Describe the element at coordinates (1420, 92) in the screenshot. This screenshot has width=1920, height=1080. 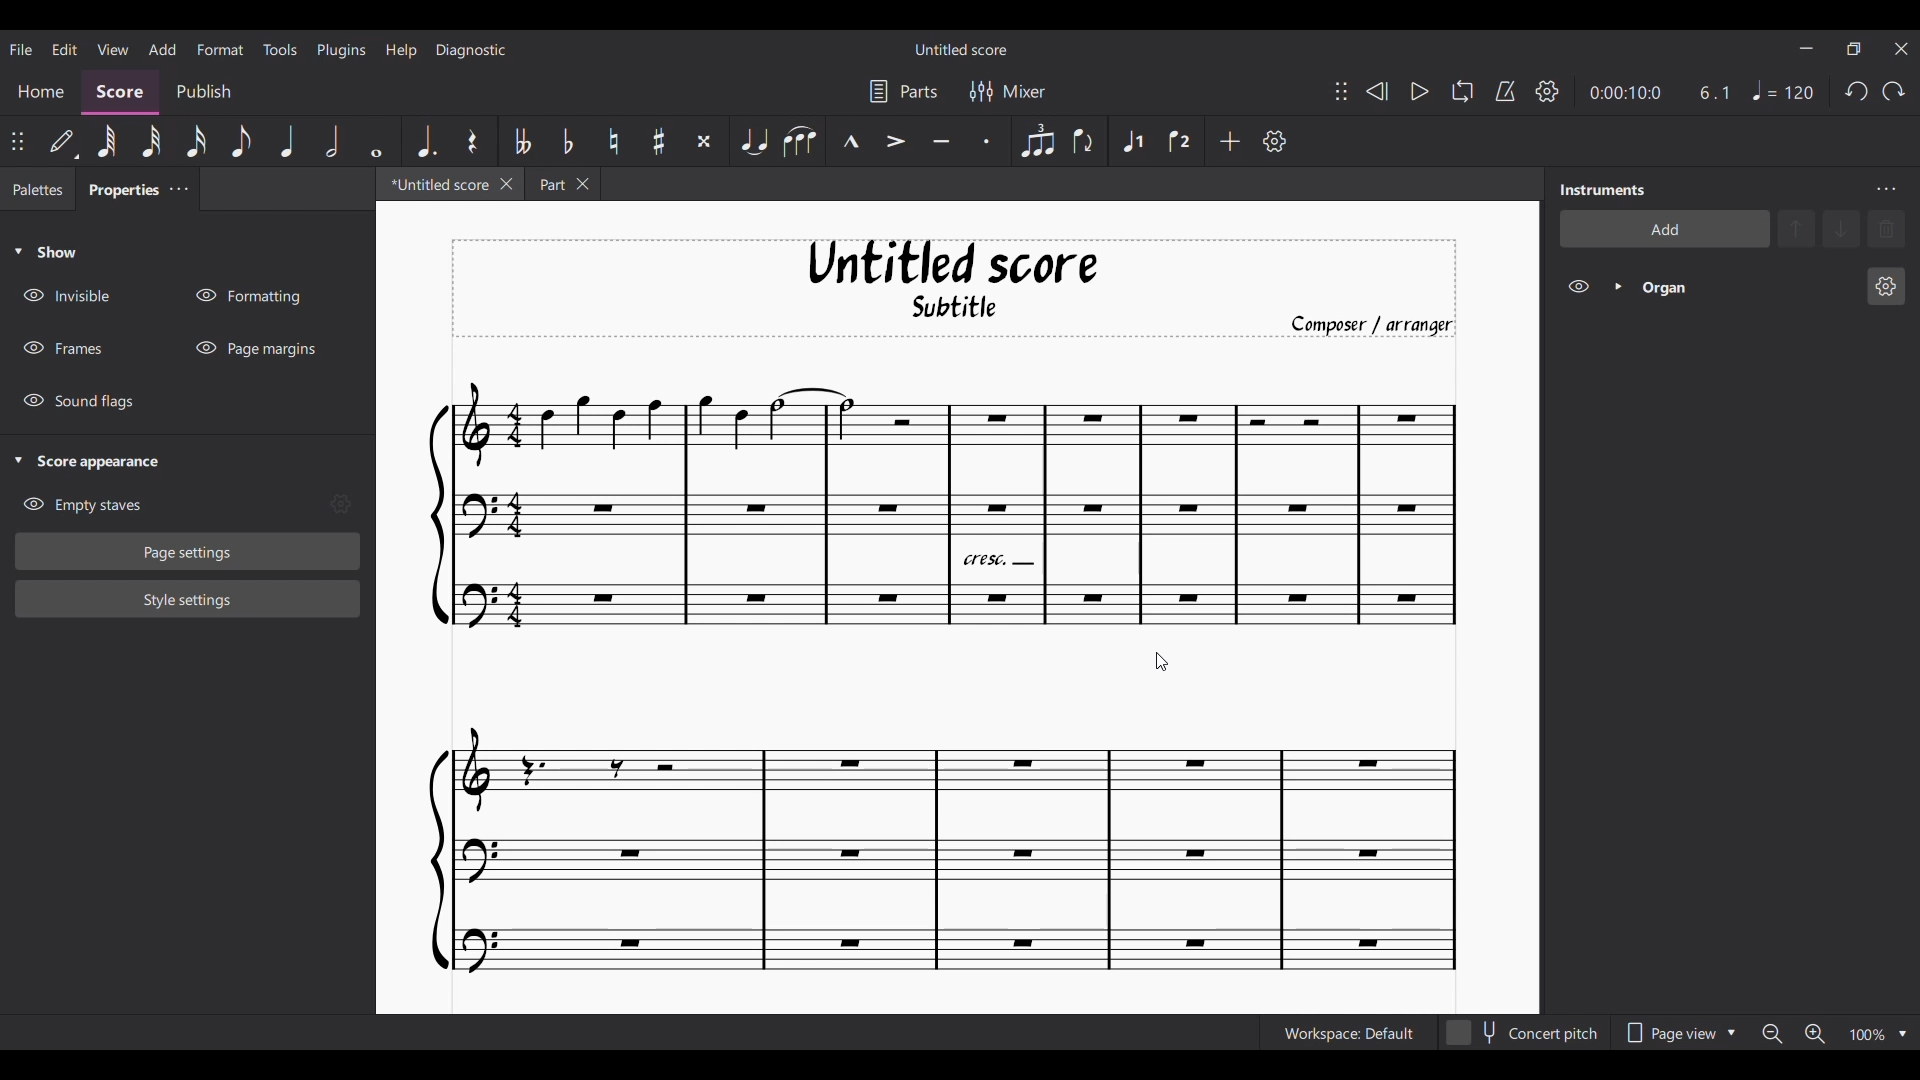
I see `Play` at that location.